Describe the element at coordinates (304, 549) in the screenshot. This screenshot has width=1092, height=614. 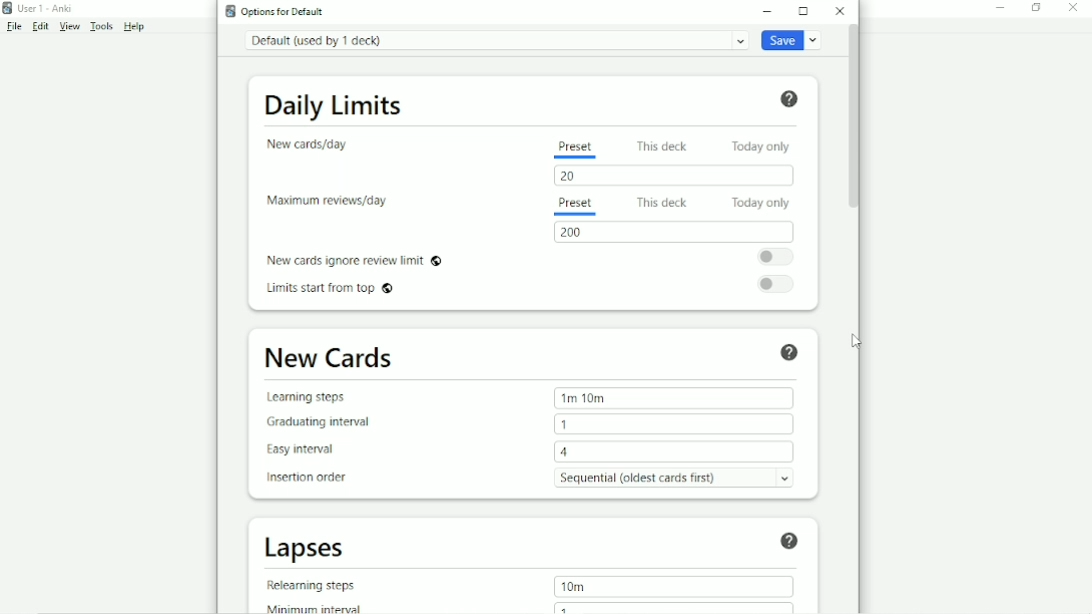
I see `Lapses` at that location.